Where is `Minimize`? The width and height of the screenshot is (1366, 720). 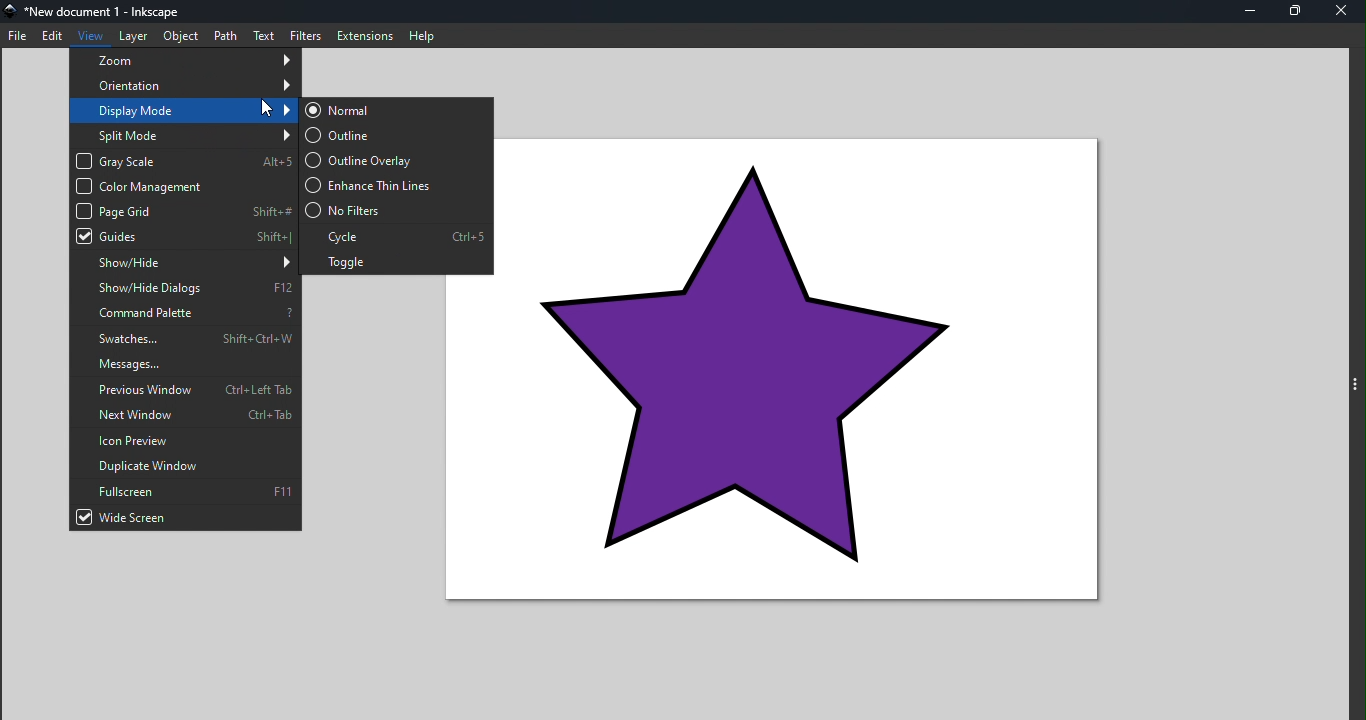 Minimize is located at coordinates (1256, 13).